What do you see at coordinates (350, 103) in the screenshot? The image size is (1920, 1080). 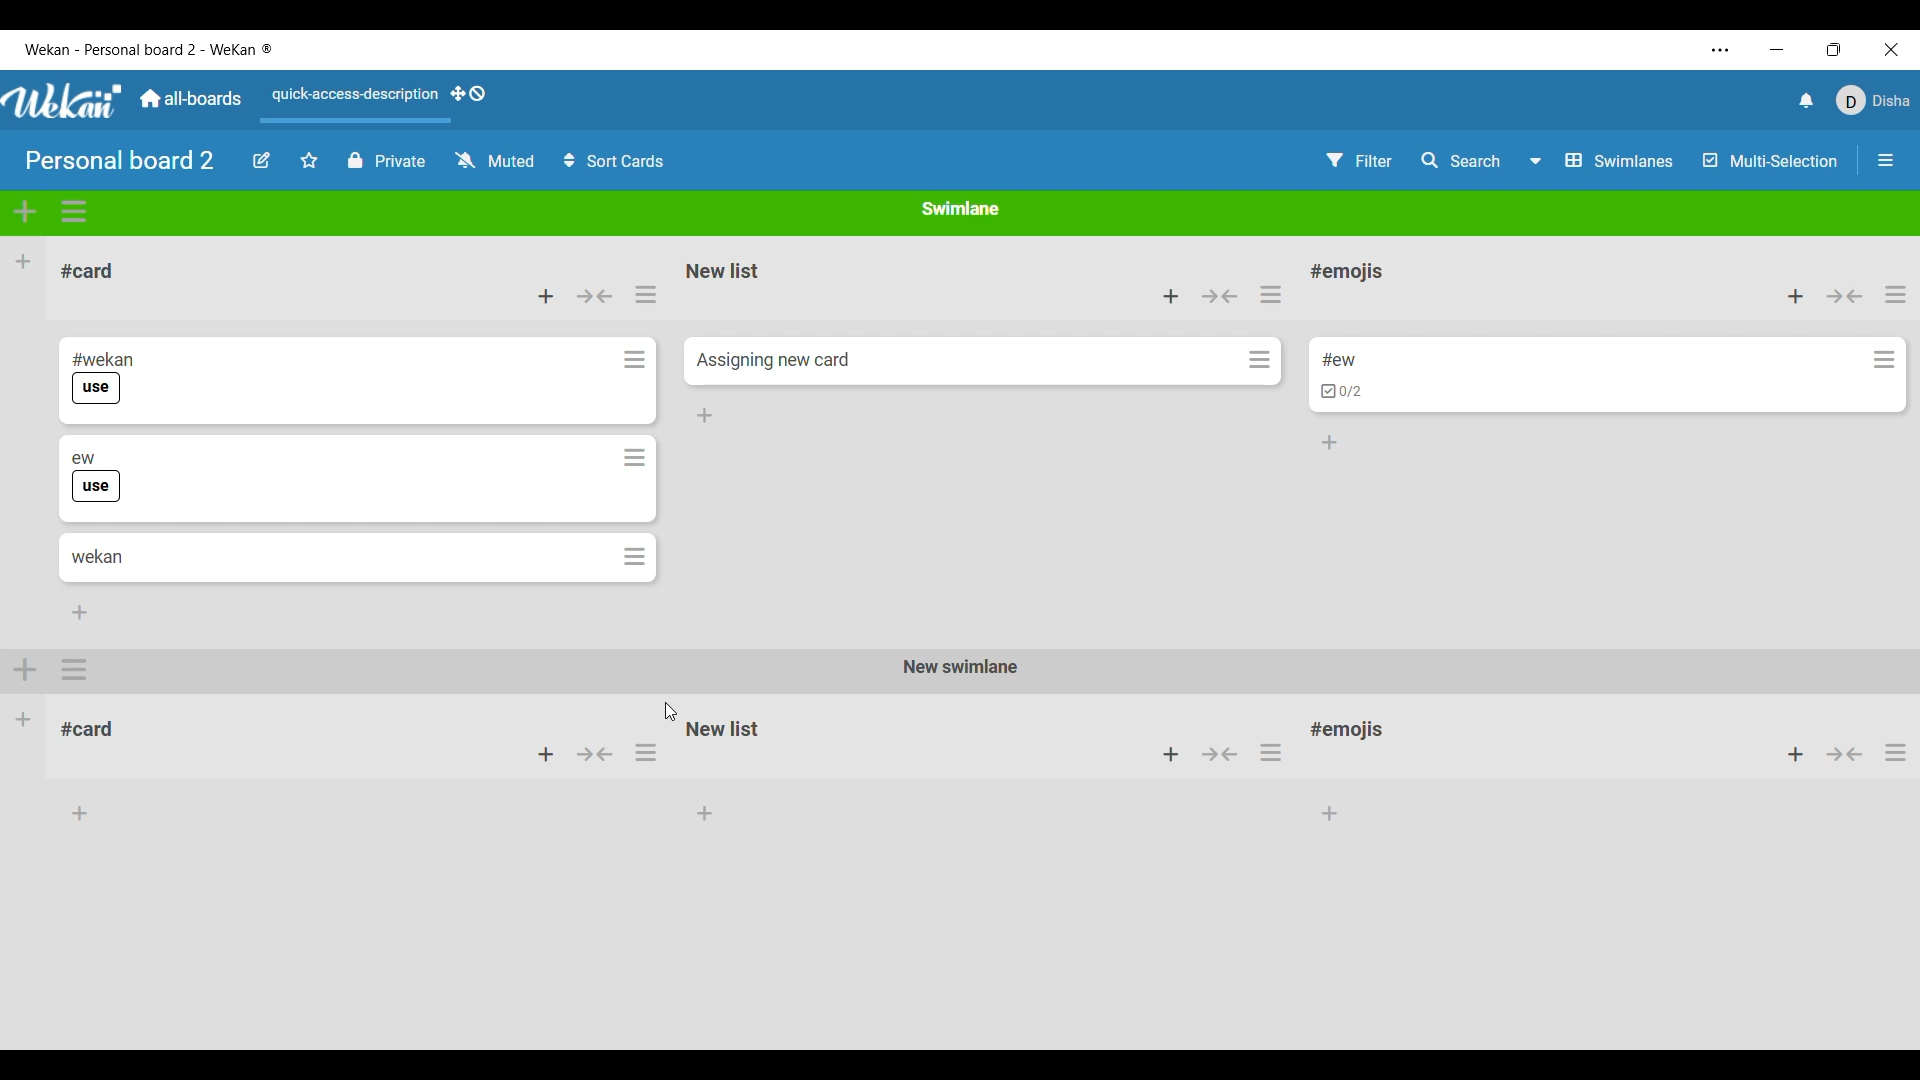 I see `Quick access description` at bounding box center [350, 103].